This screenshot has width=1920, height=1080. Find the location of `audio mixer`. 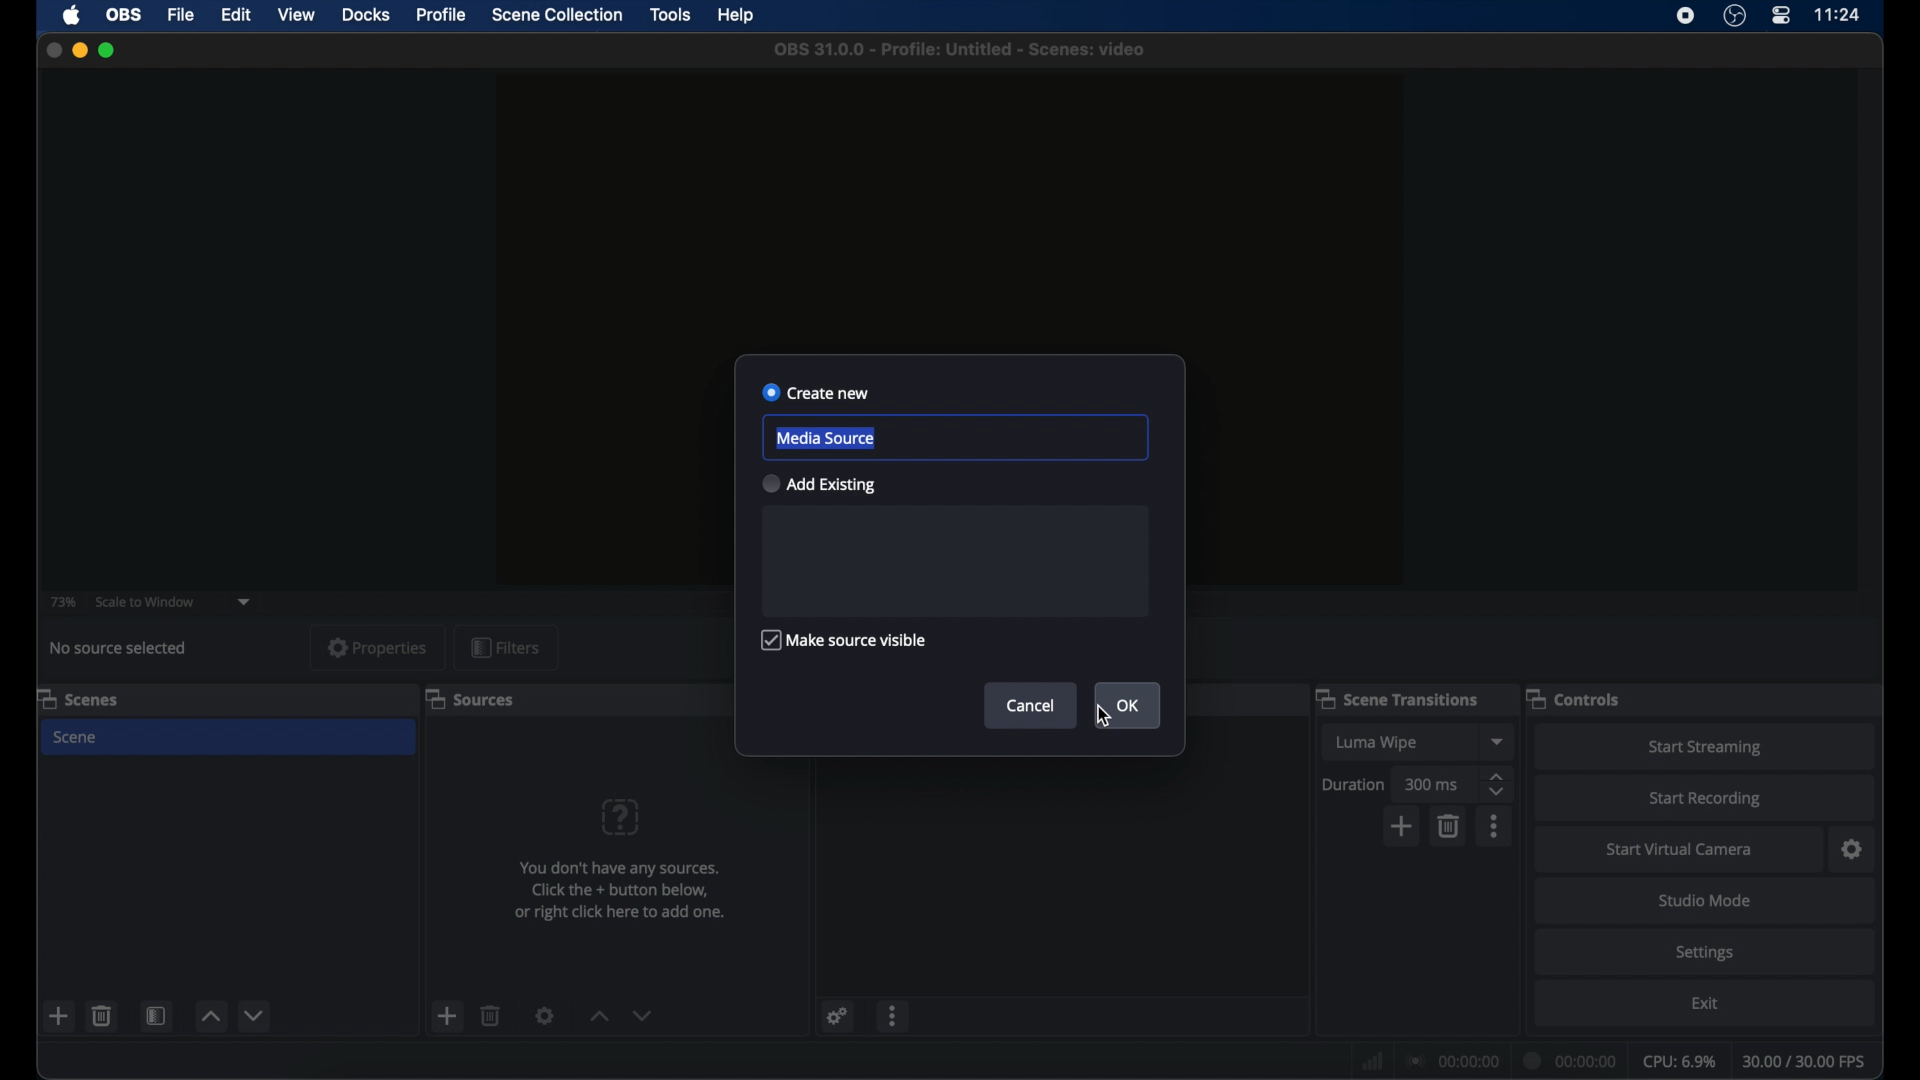

audio mixer is located at coordinates (876, 698).